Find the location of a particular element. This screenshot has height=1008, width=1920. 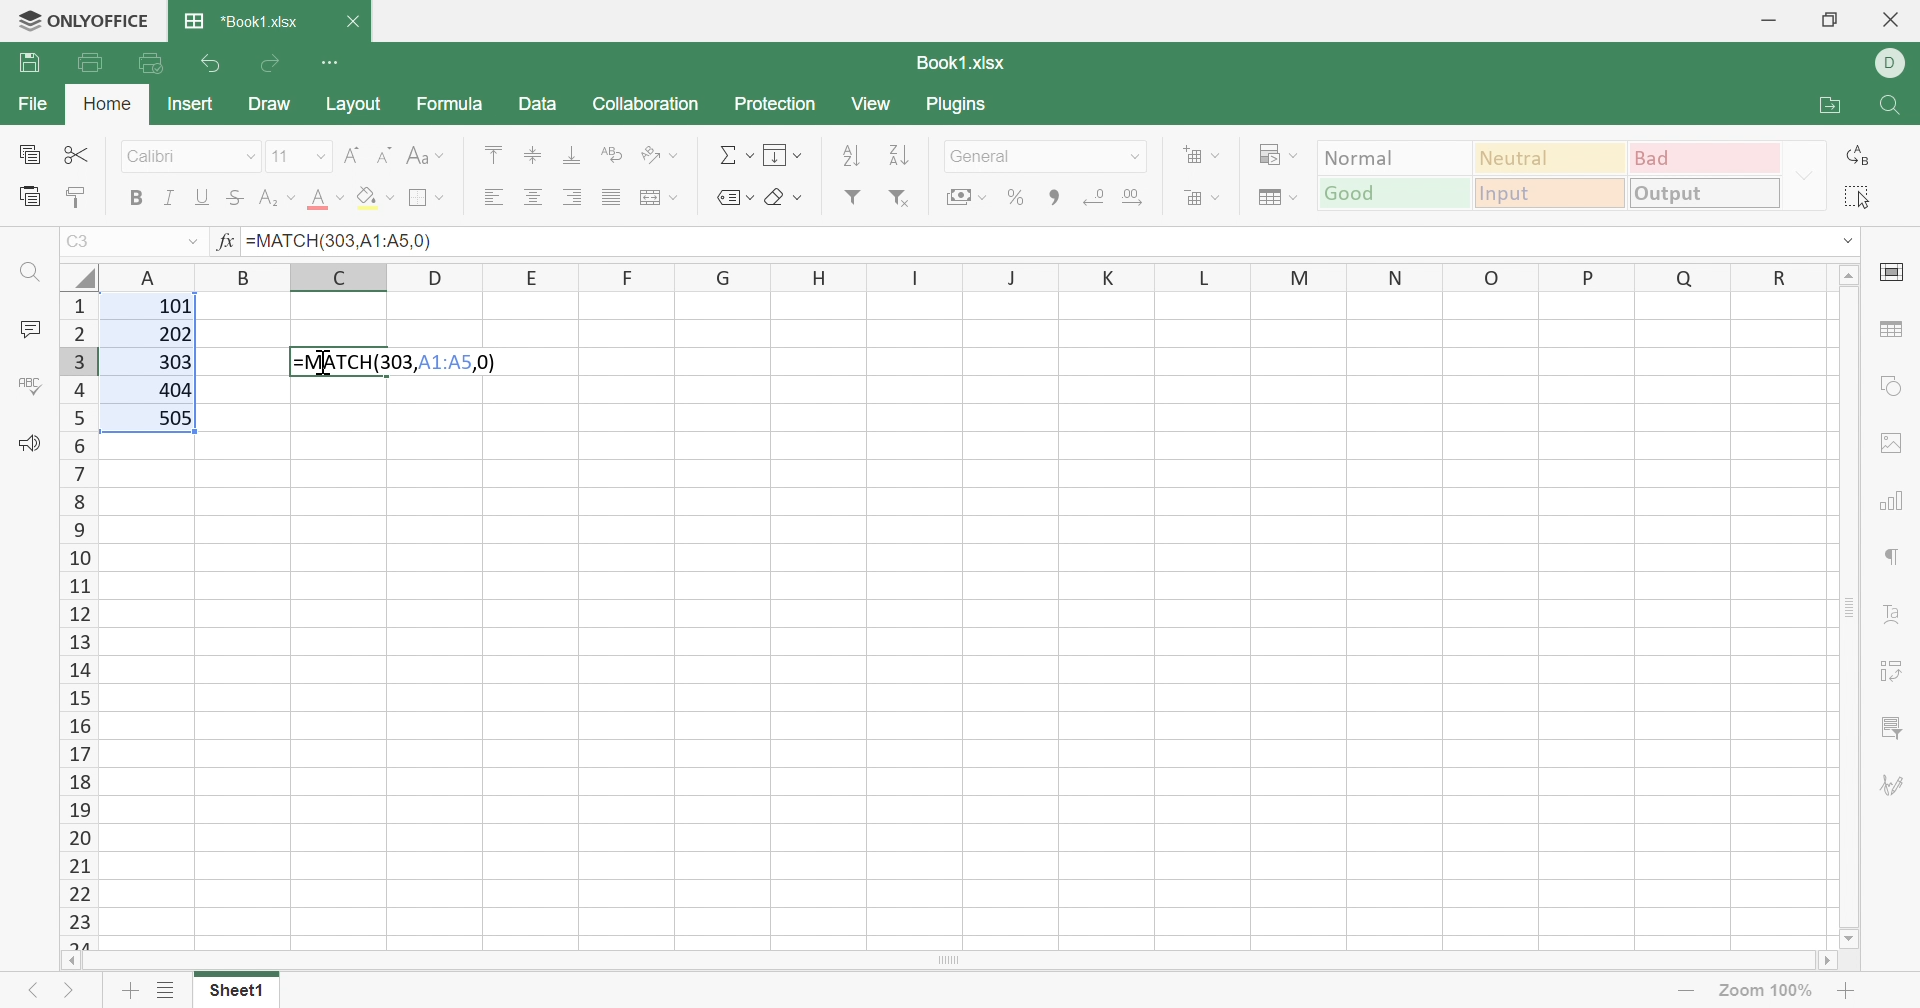

101 is located at coordinates (171, 307).